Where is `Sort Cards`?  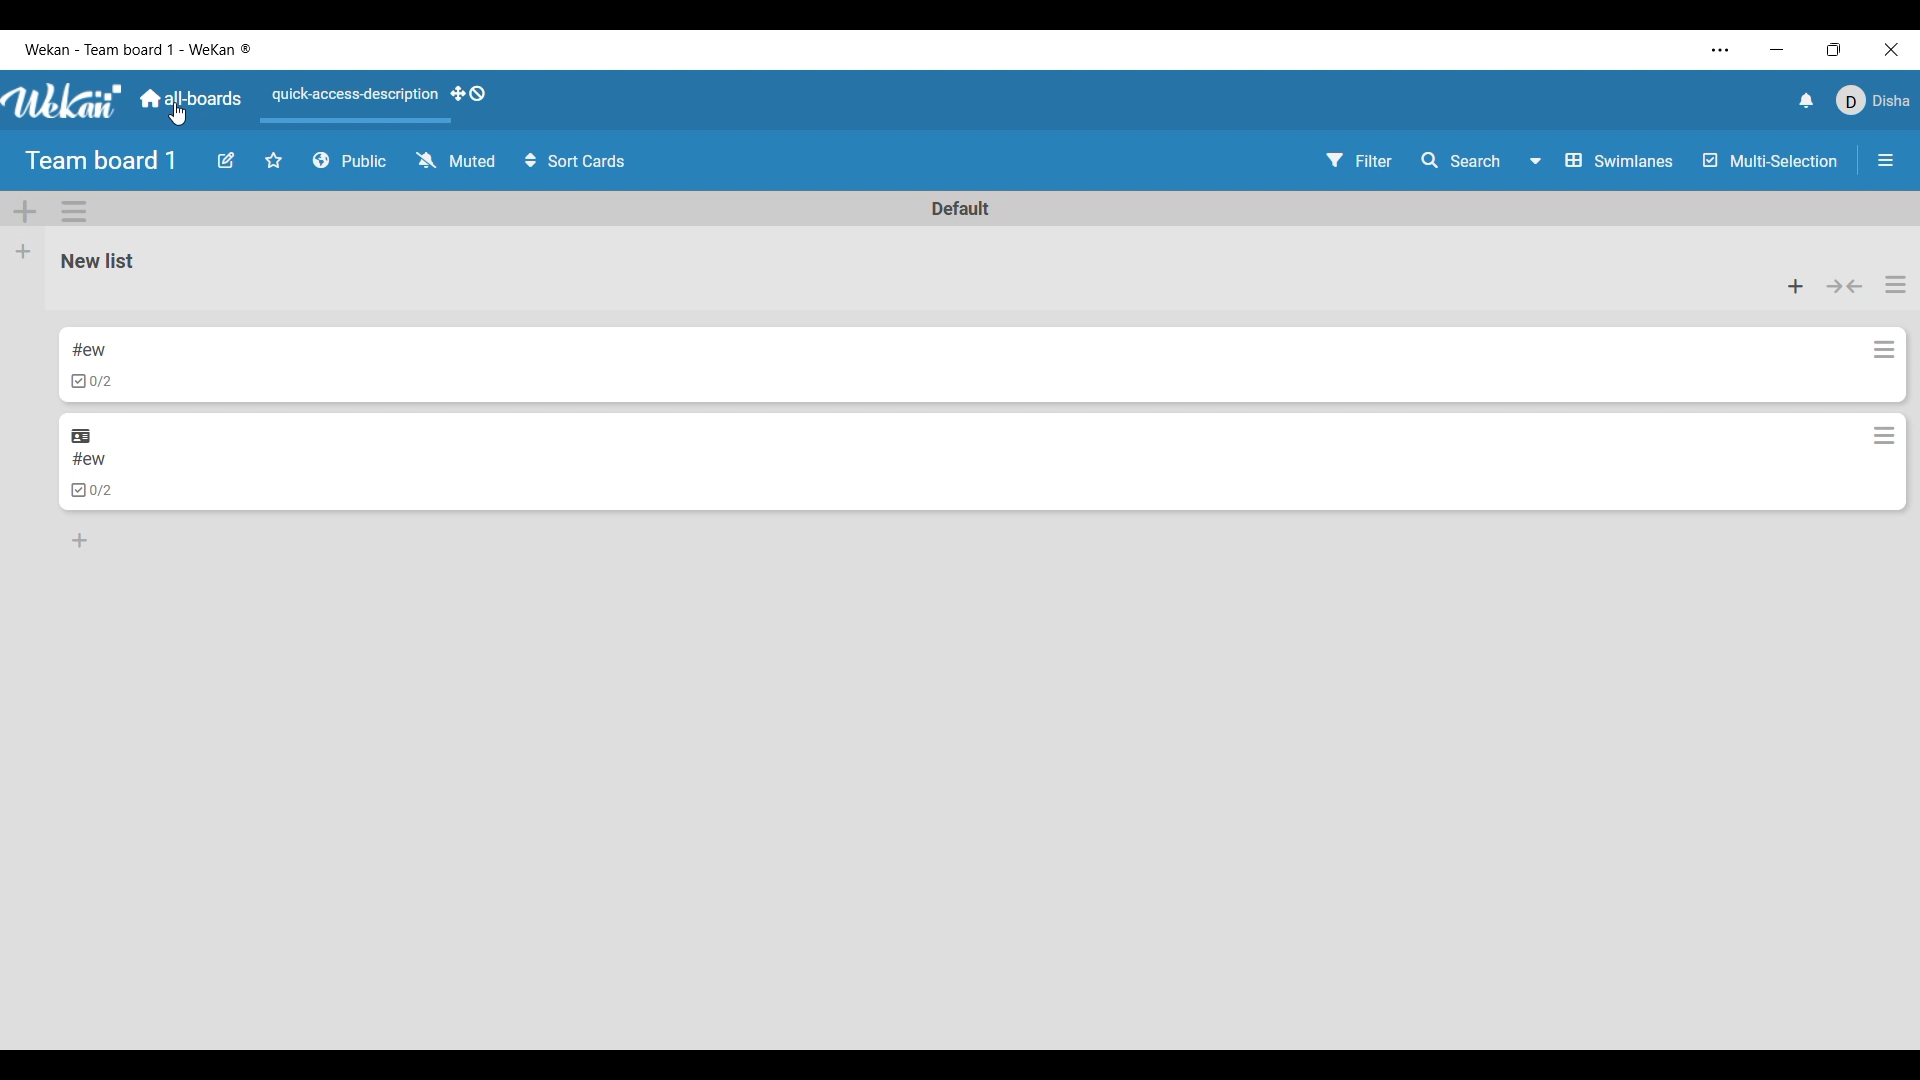 Sort Cards is located at coordinates (579, 160).